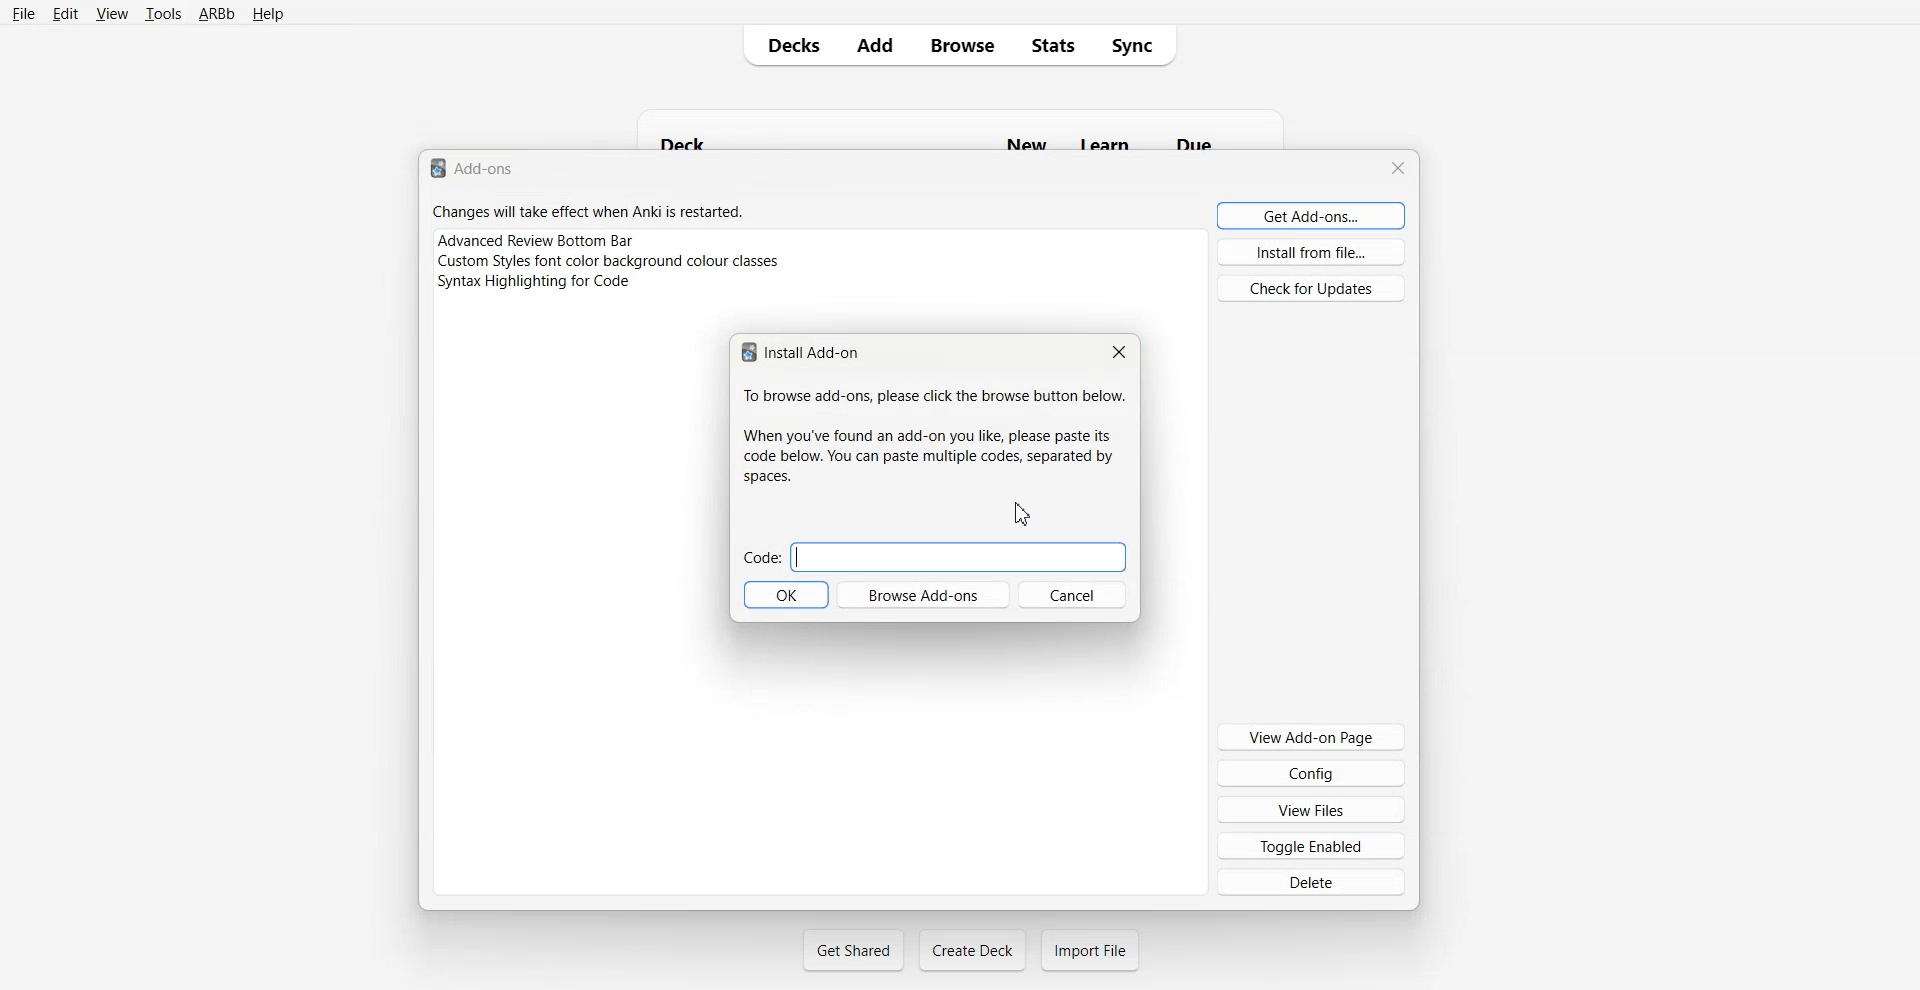  What do you see at coordinates (854, 948) in the screenshot?
I see `Get Shared` at bounding box center [854, 948].